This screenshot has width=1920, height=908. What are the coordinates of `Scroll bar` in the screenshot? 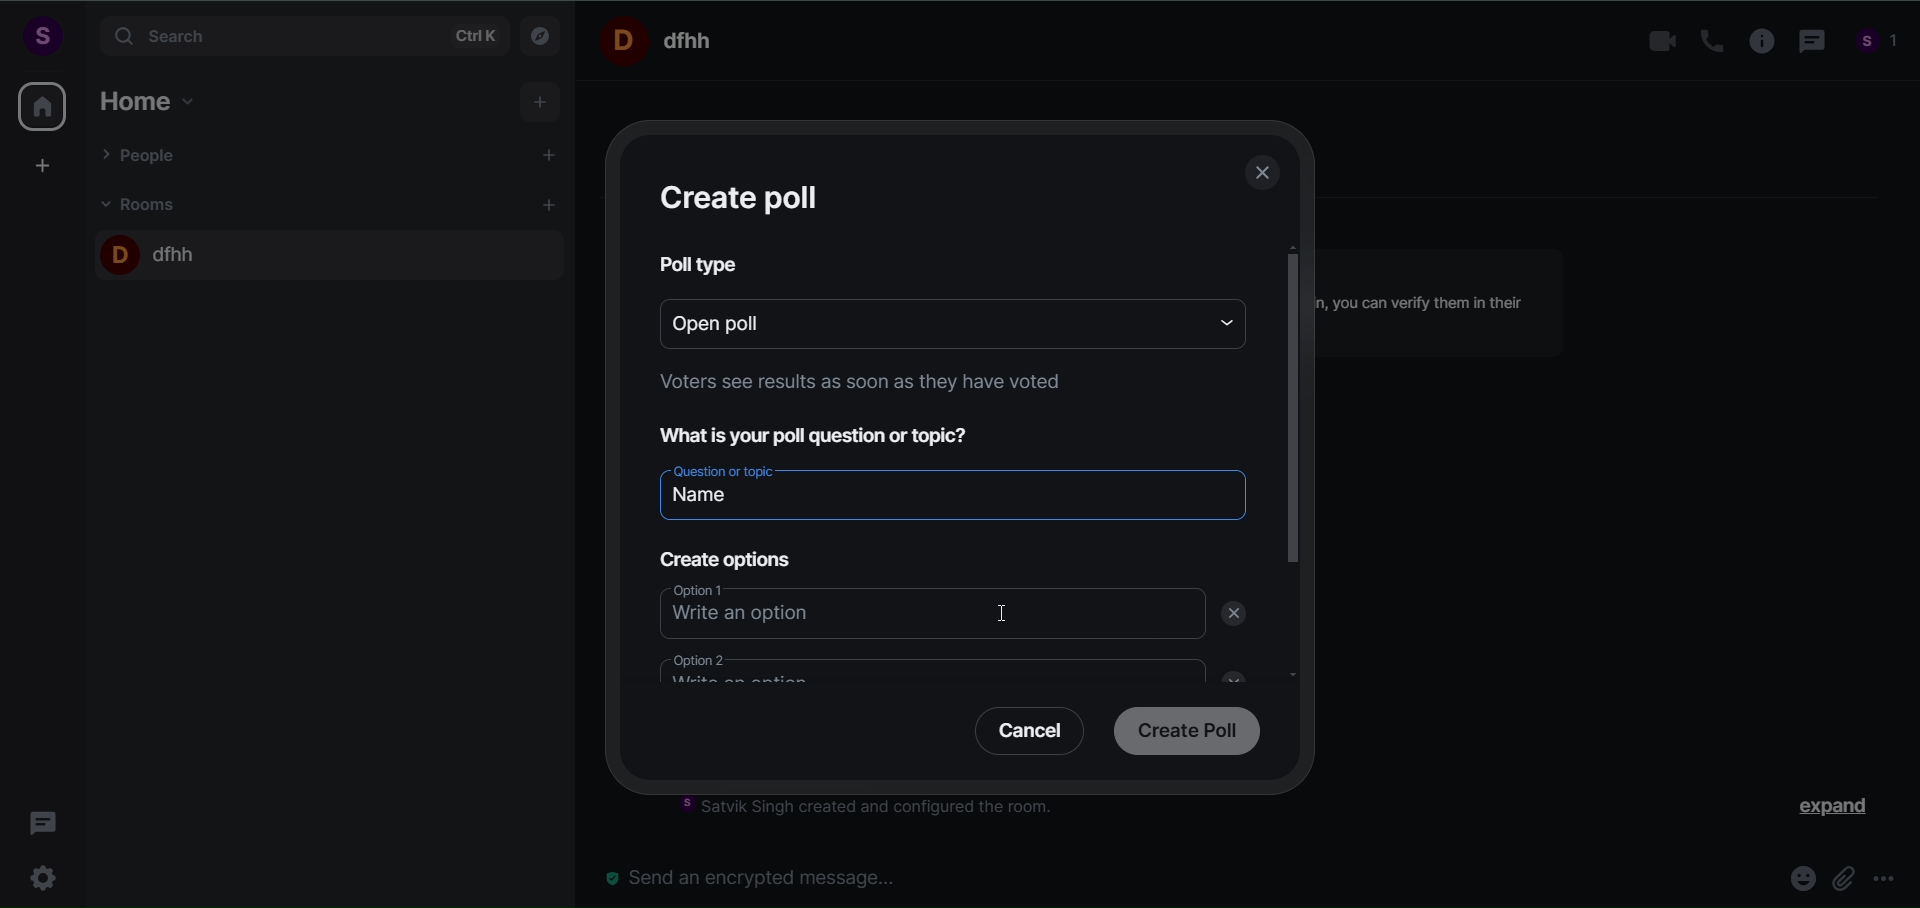 It's located at (1294, 505).